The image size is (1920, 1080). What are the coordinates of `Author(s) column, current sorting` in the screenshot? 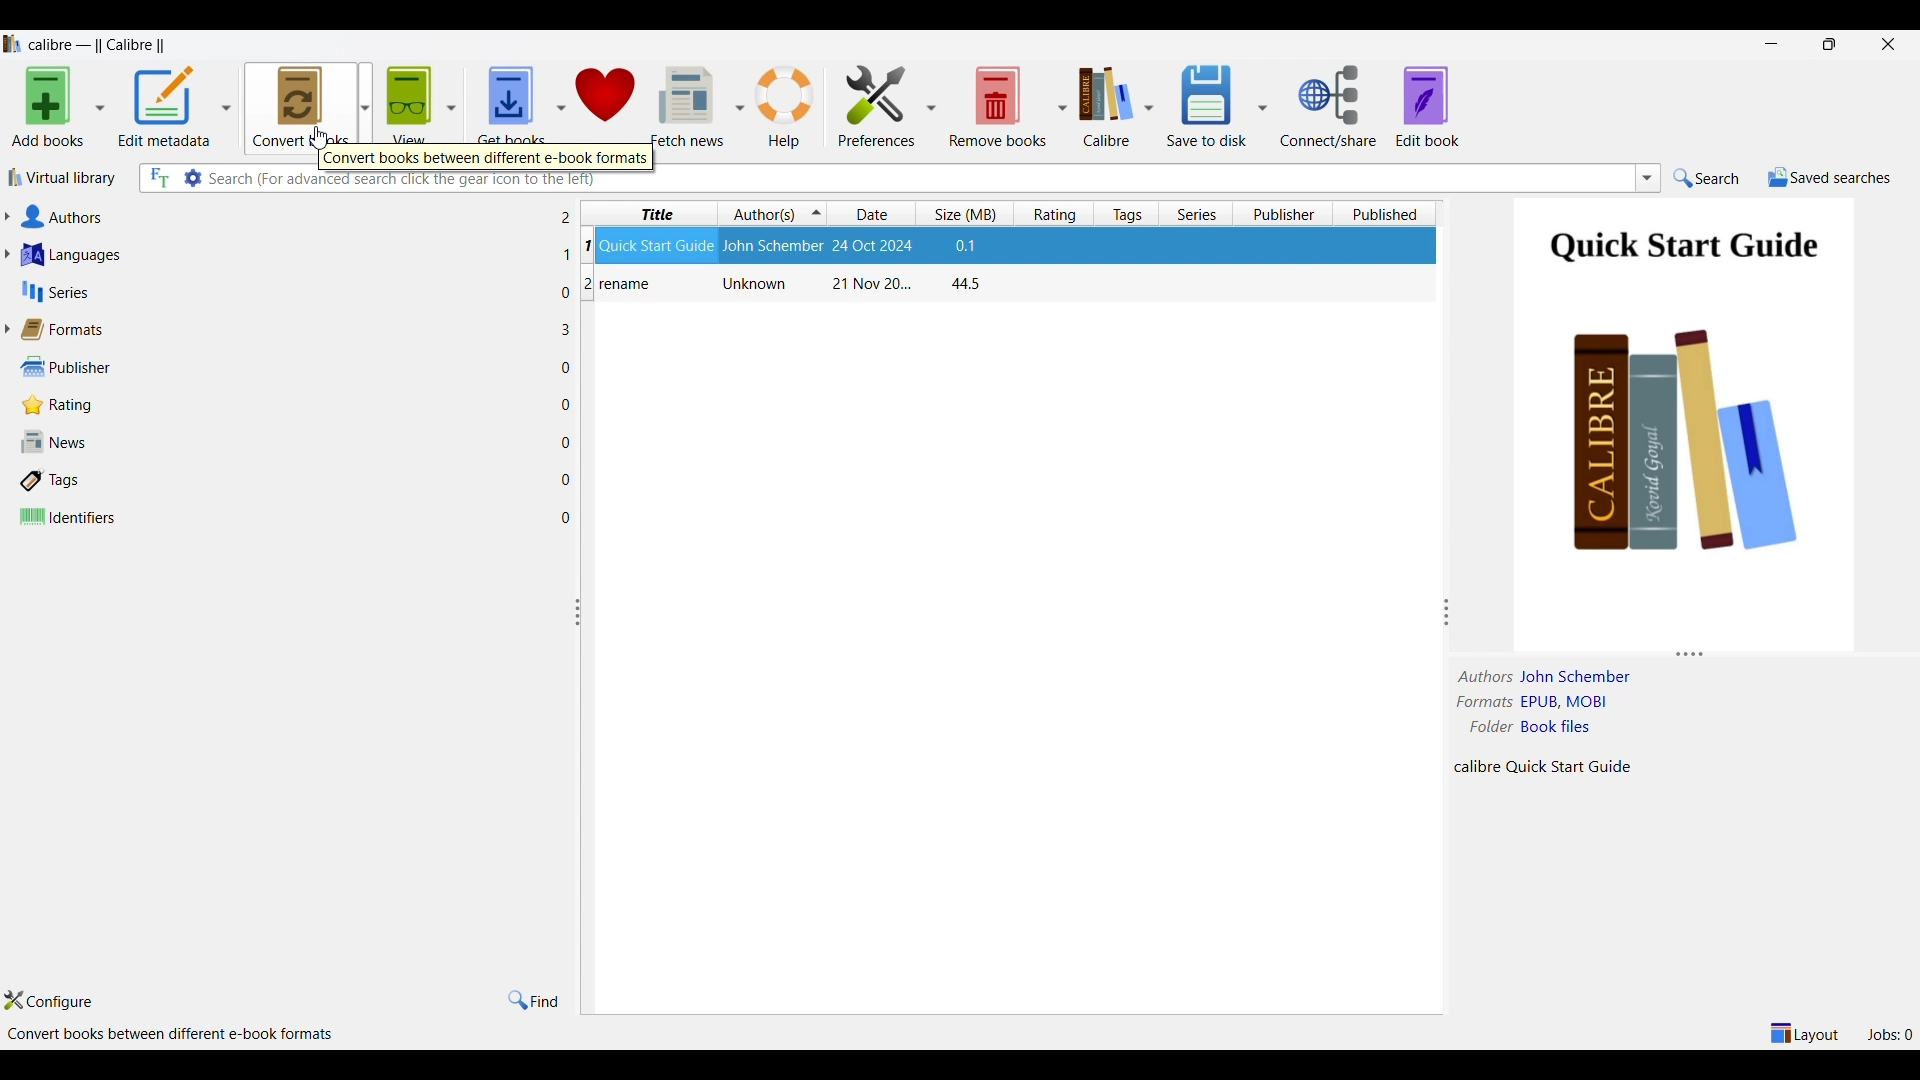 It's located at (772, 214).